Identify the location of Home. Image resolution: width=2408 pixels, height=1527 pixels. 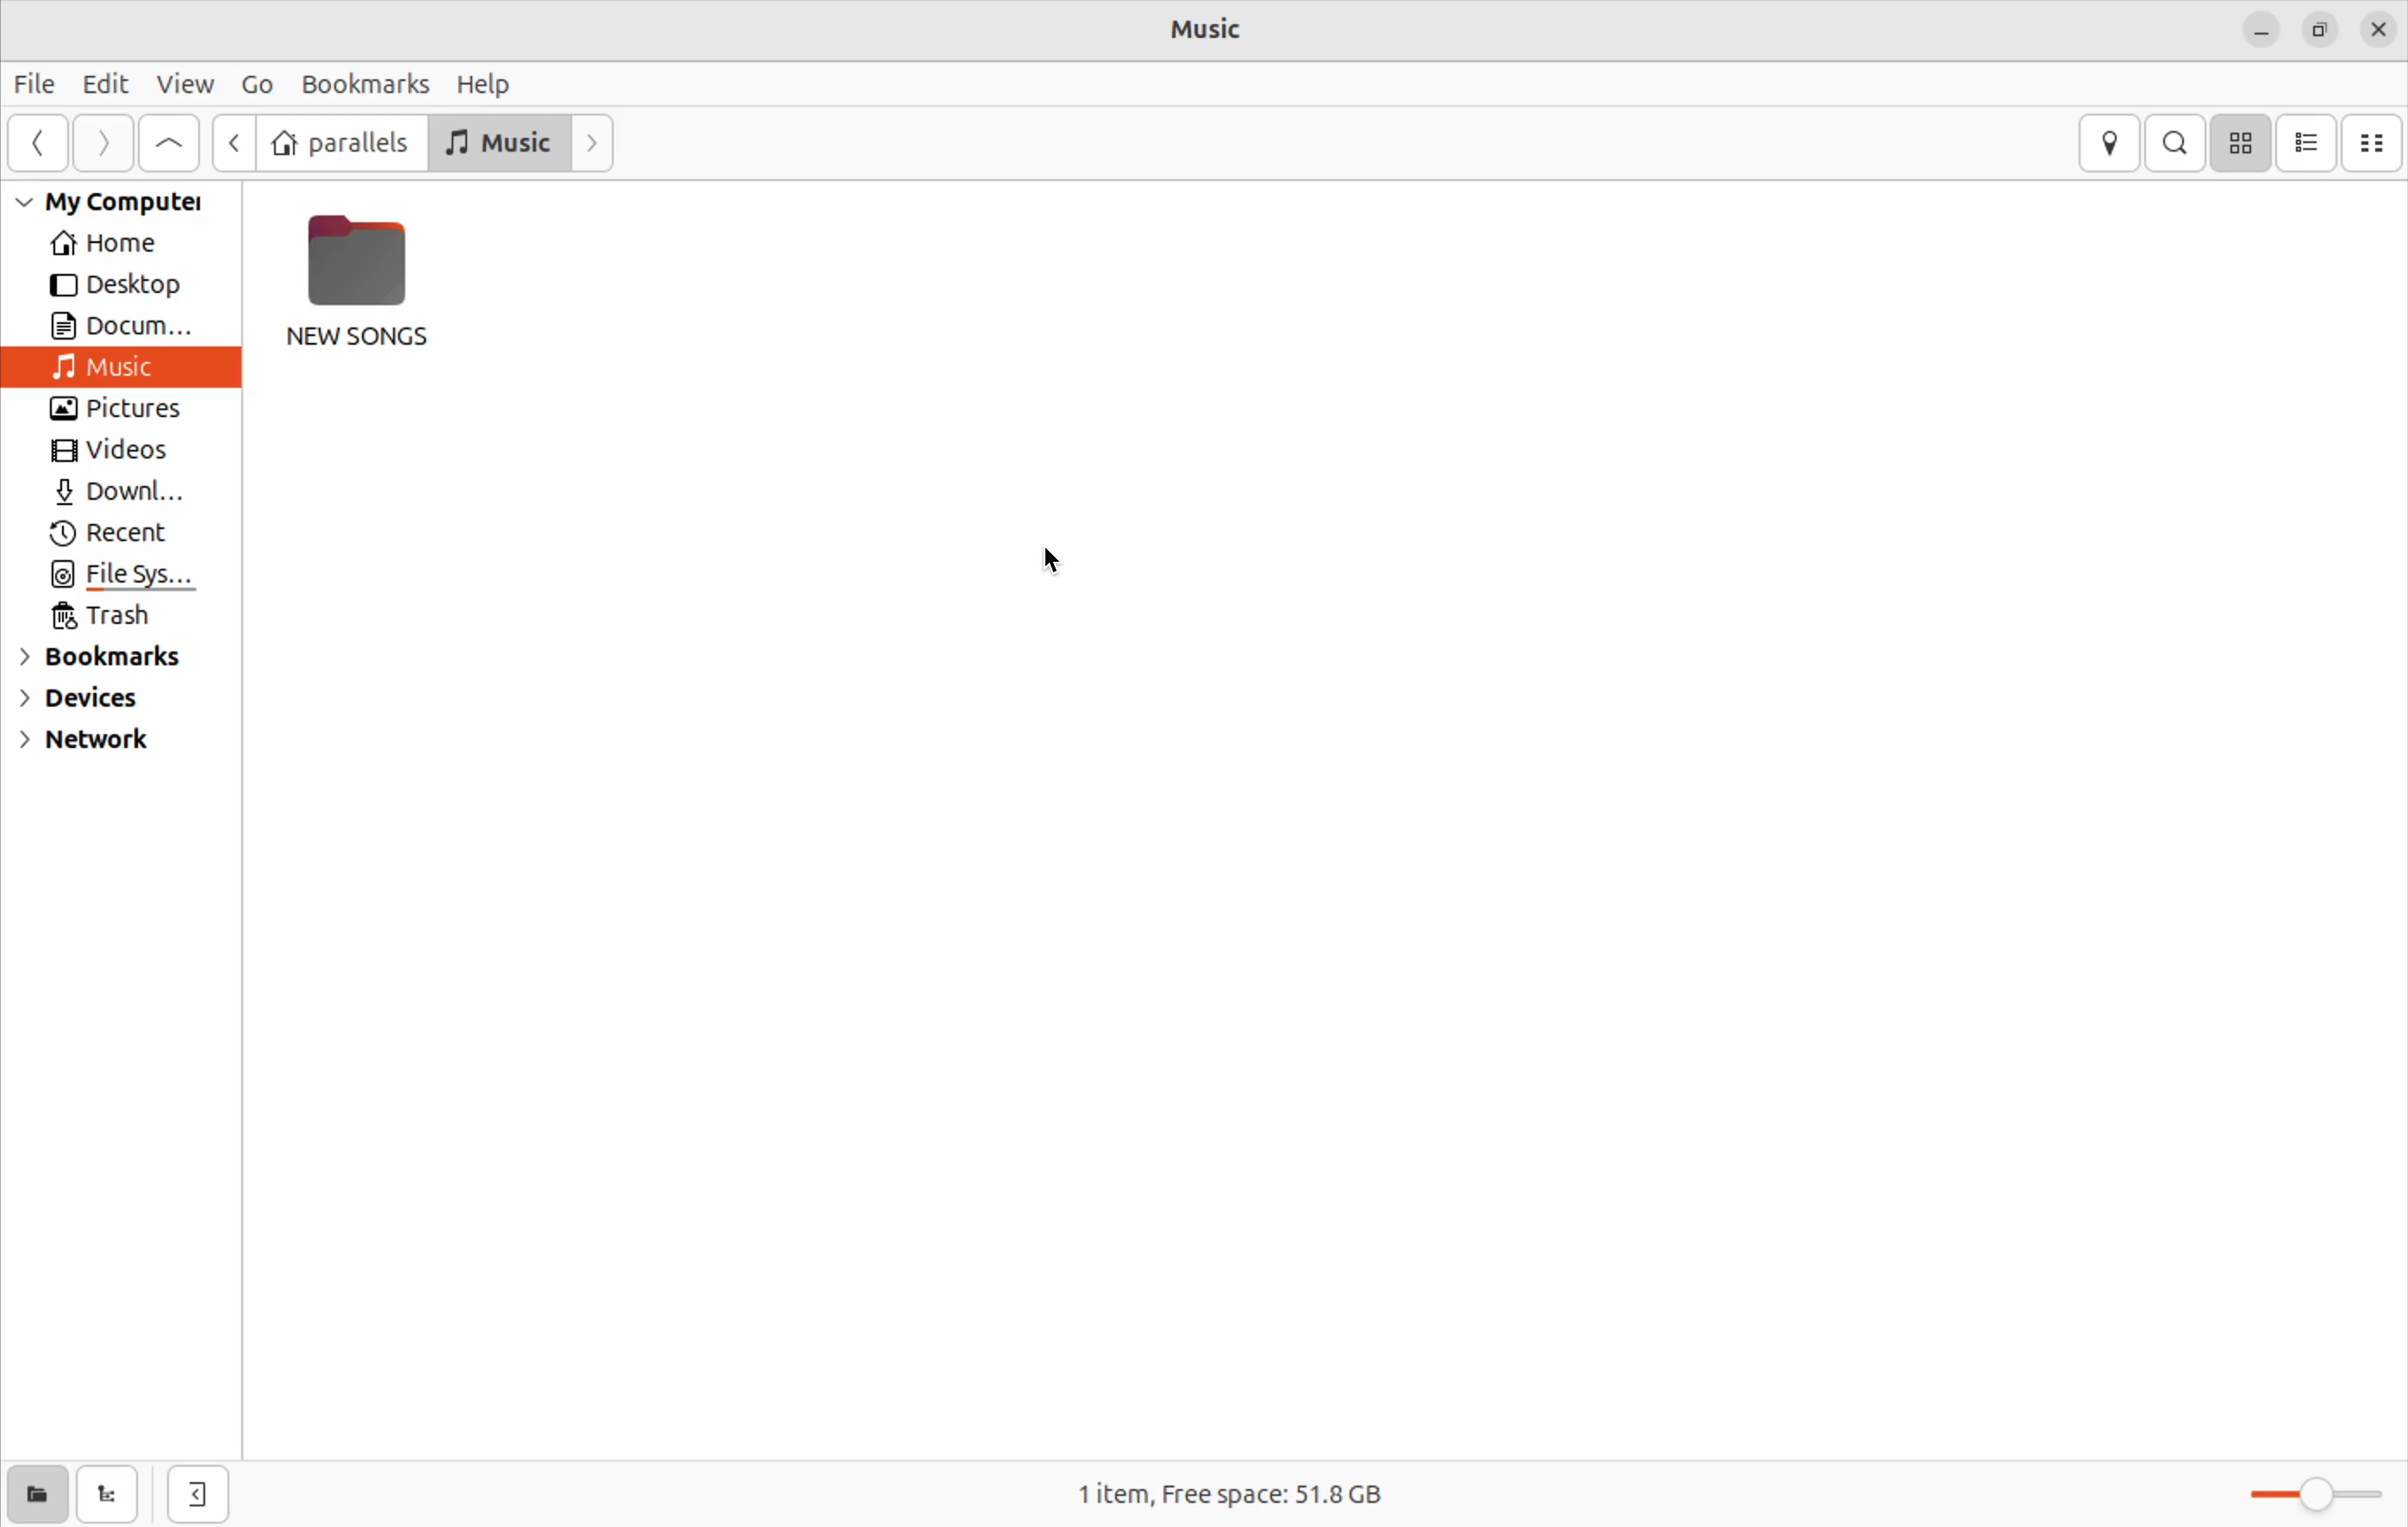
(99, 247).